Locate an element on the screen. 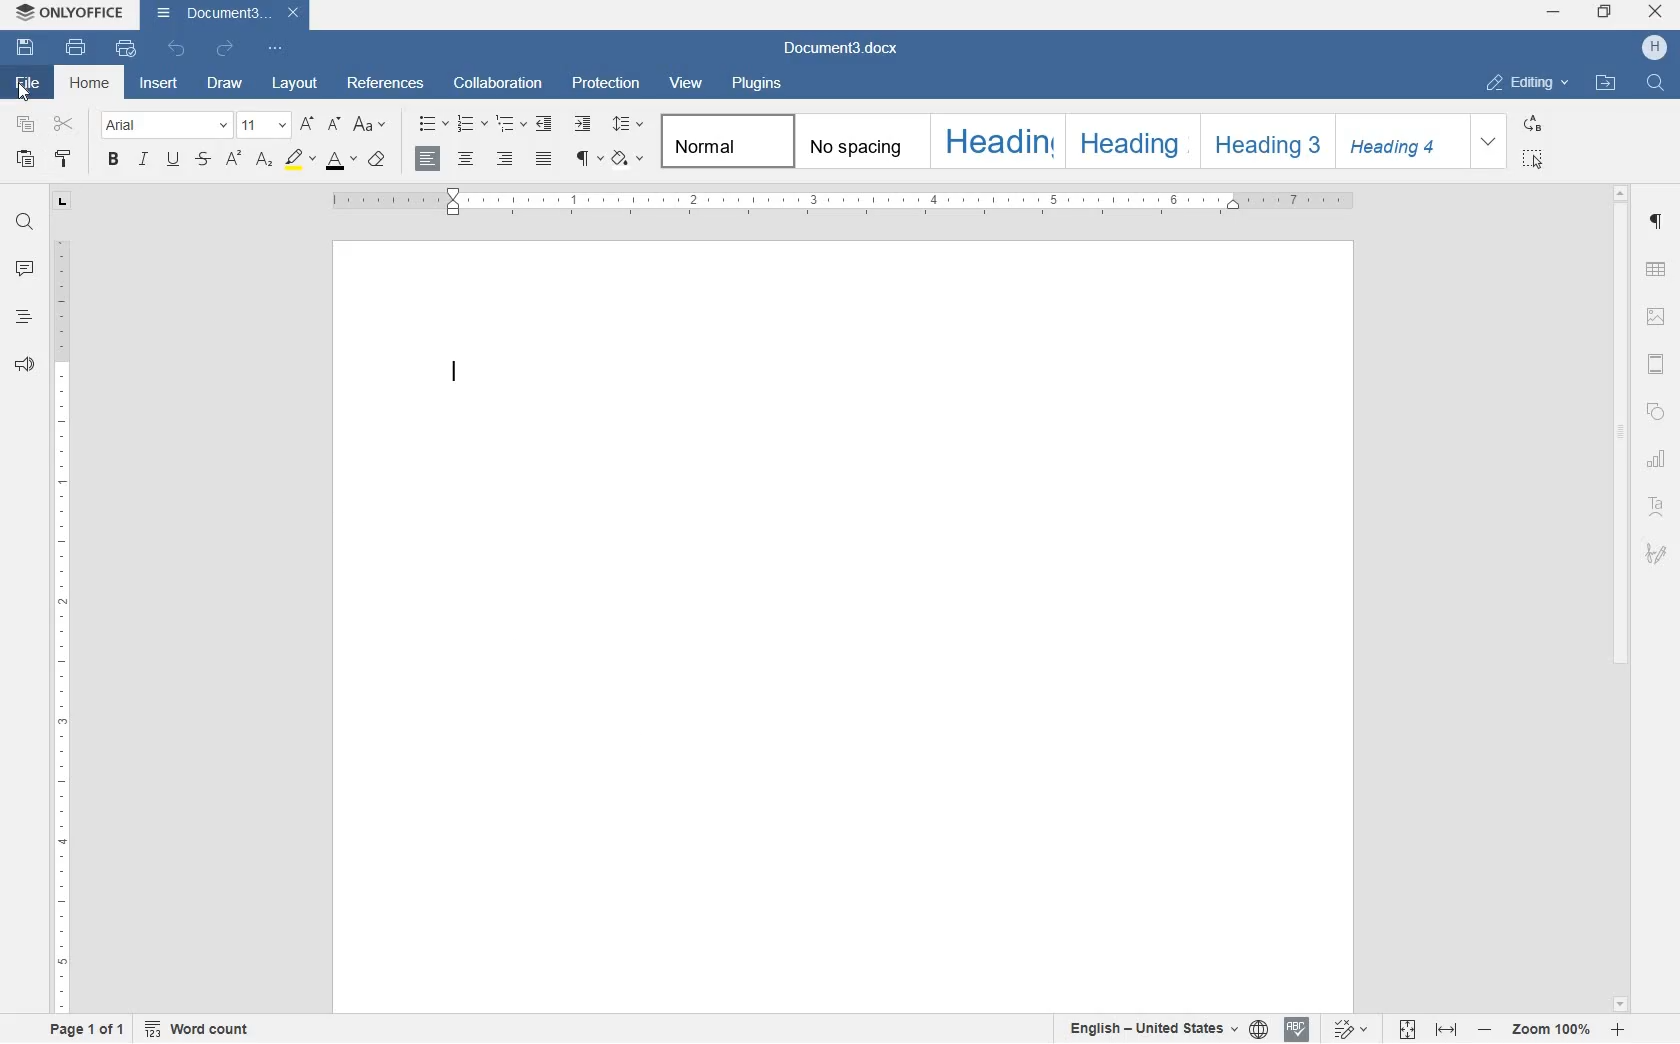  plugins is located at coordinates (758, 83).